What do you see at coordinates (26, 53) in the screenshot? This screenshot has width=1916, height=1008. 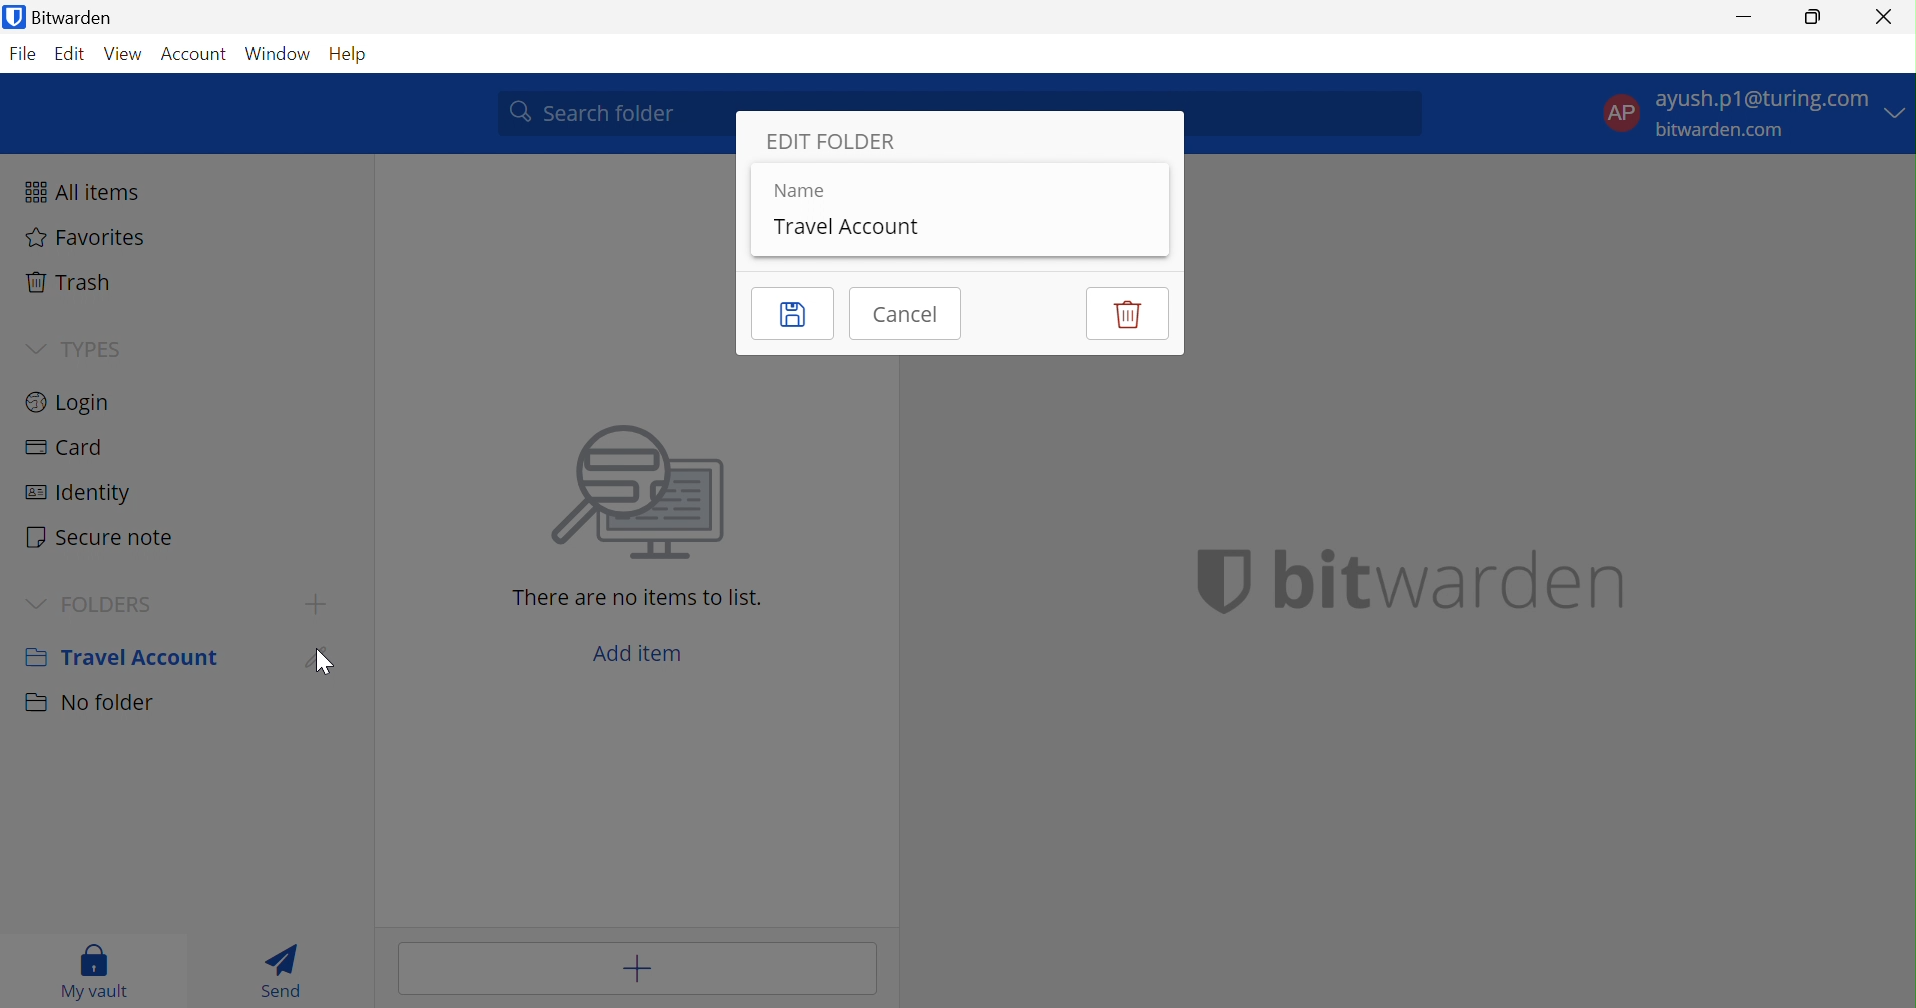 I see `File` at bounding box center [26, 53].